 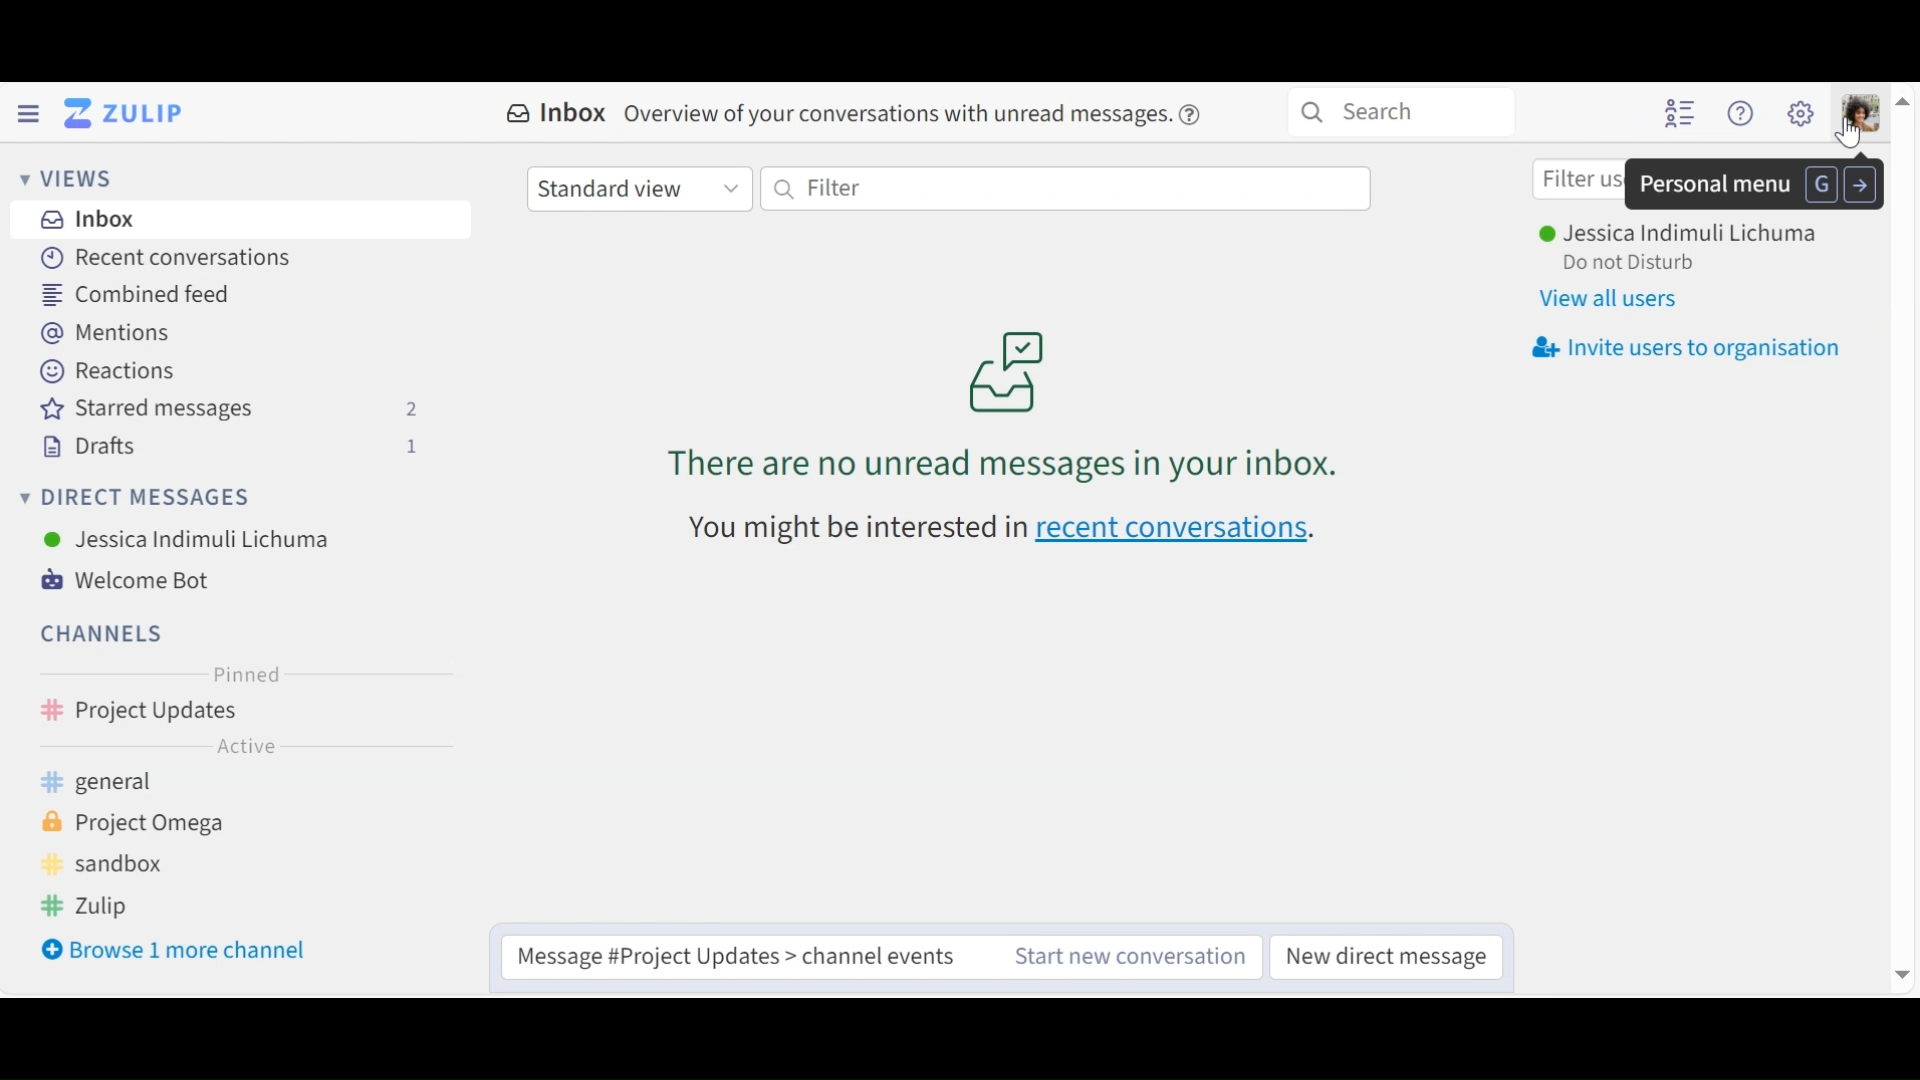 I want to click on Recent Conversations, so click(x=165, y=257).